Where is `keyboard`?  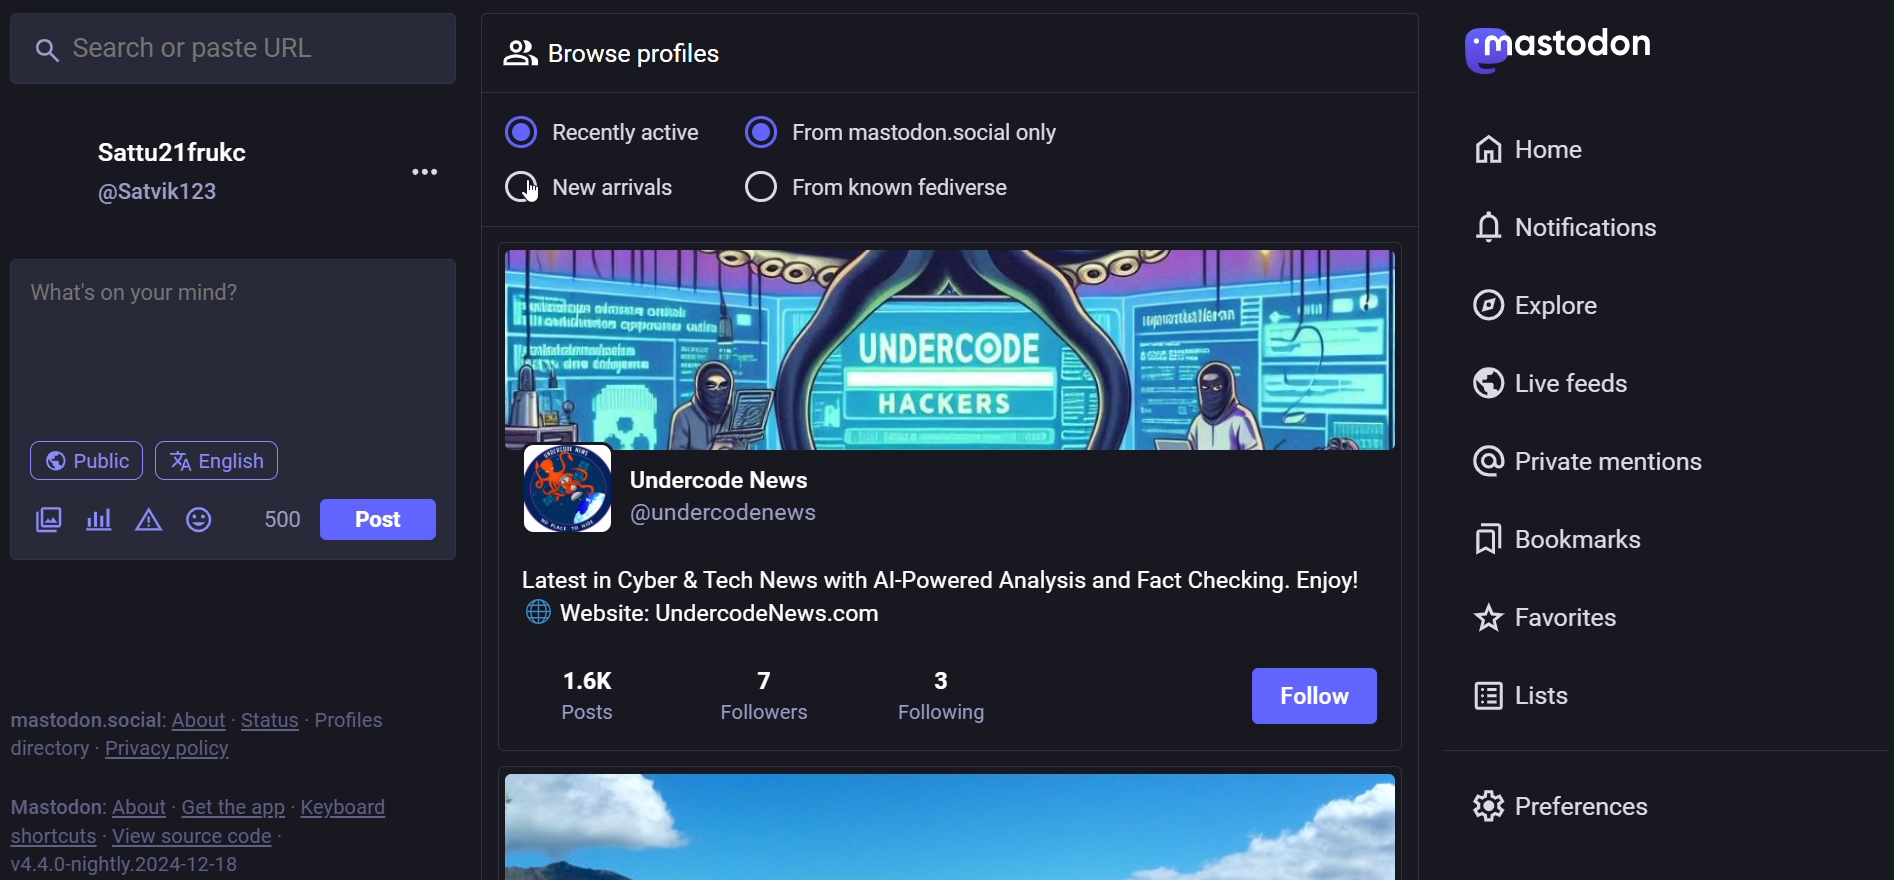
keyboard is located at coordinates (349, 807).